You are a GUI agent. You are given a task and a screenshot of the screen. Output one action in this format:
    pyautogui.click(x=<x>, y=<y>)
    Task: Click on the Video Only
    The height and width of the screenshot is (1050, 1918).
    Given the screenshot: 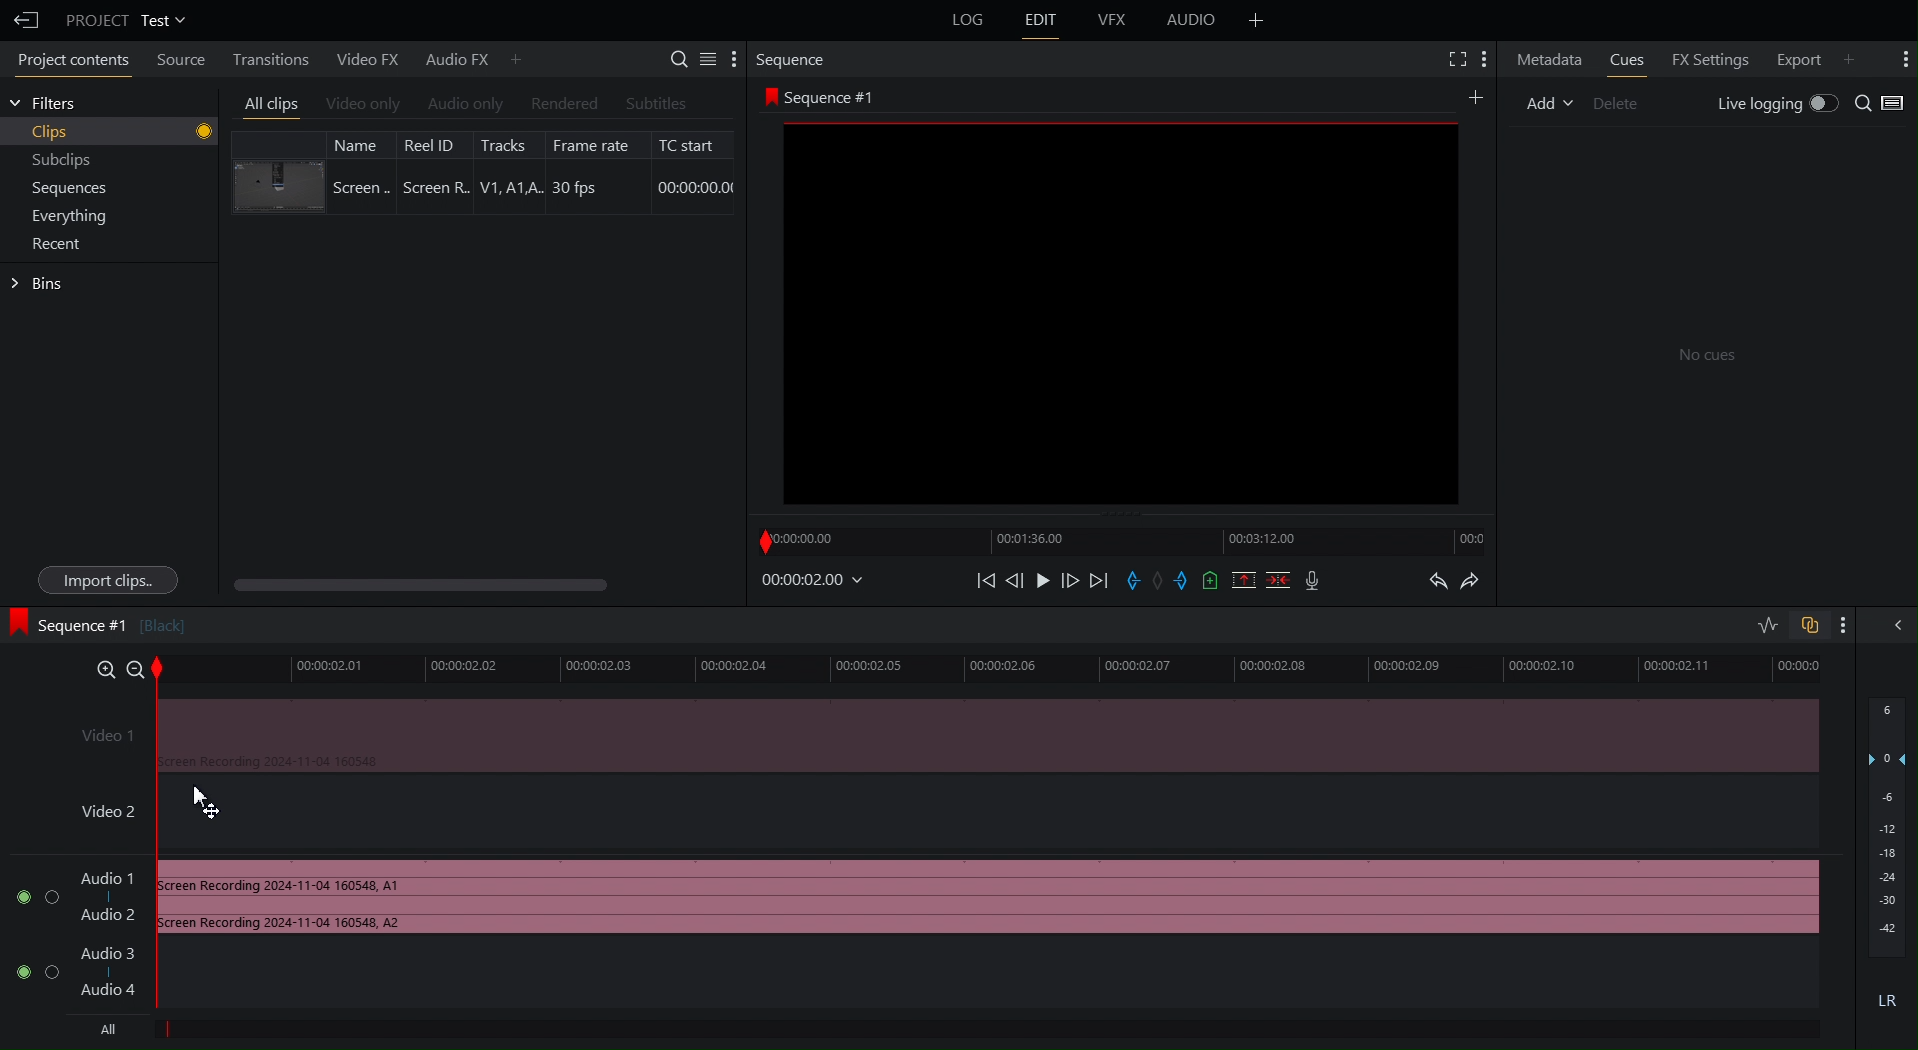 What is the action you would take?
    pyautogui.click(x=363, y=102)
    